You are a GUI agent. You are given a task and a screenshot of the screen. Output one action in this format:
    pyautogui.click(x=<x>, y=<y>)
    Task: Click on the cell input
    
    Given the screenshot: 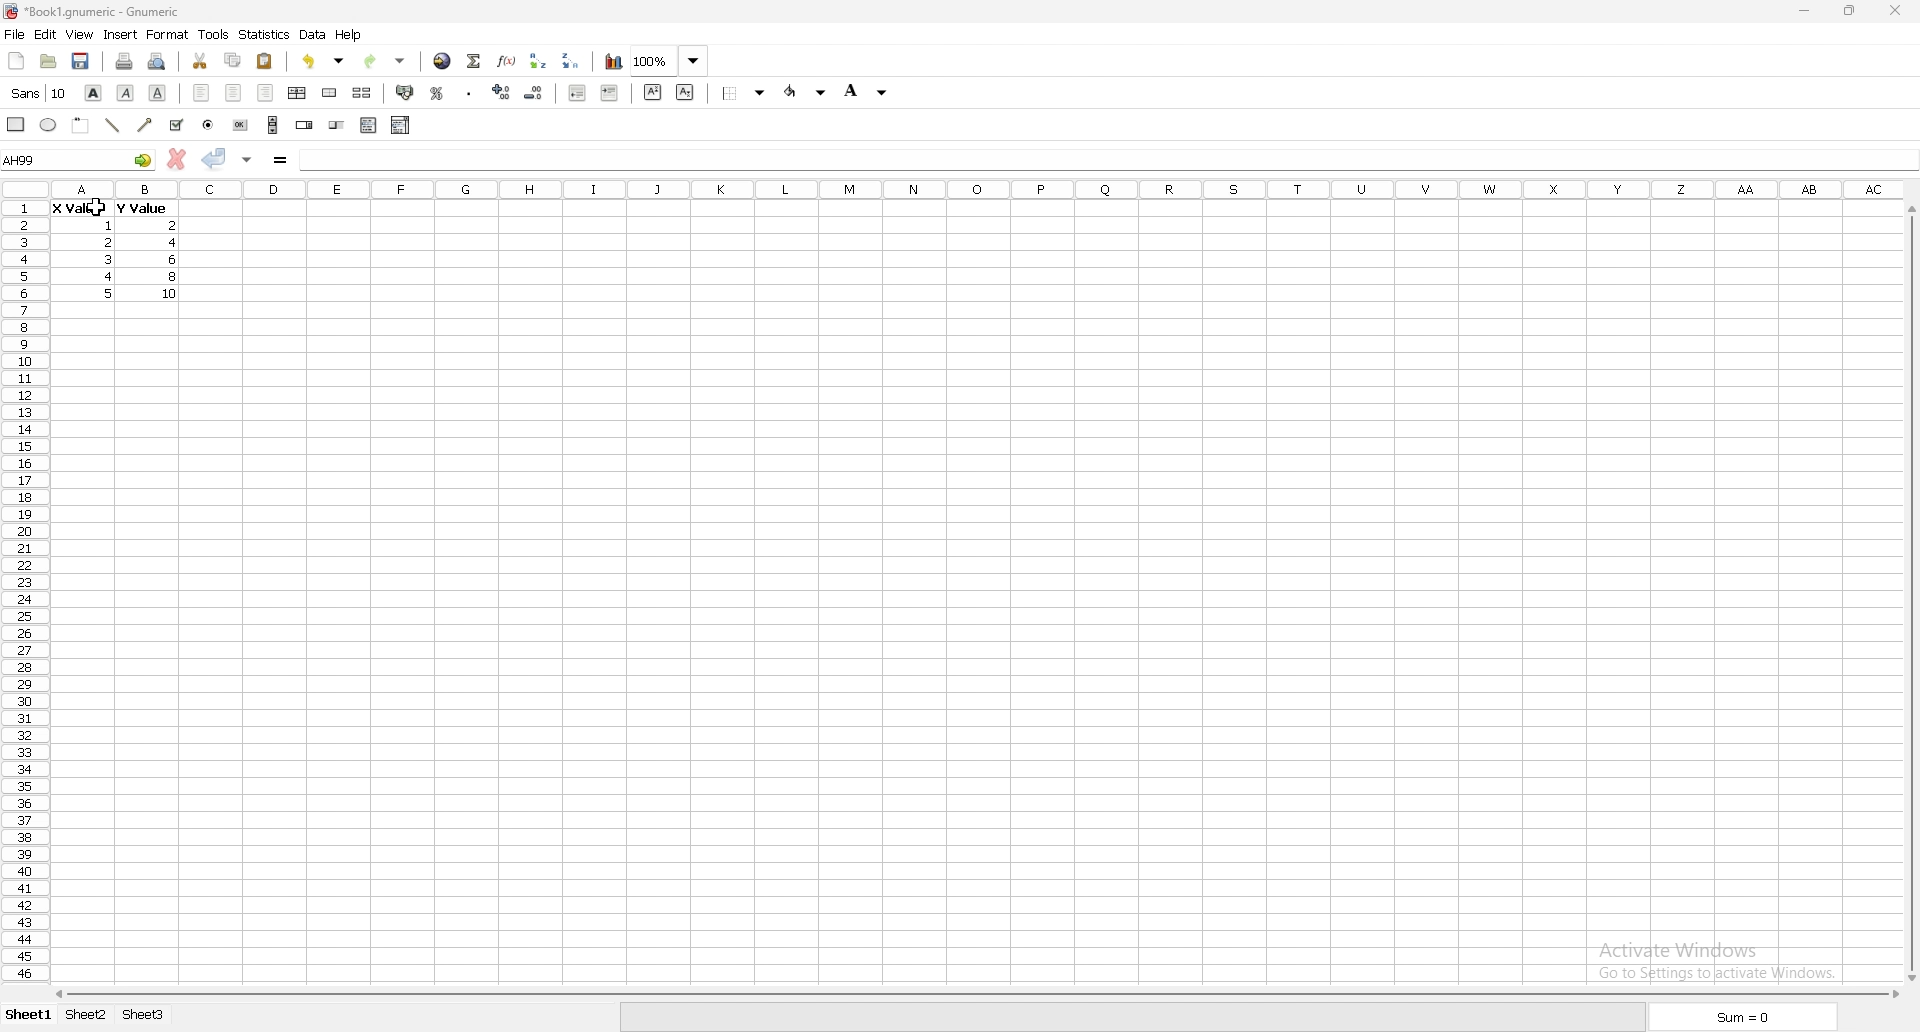 What is the action you would take?
    pyautogui.click(x=1106, y=156)
    